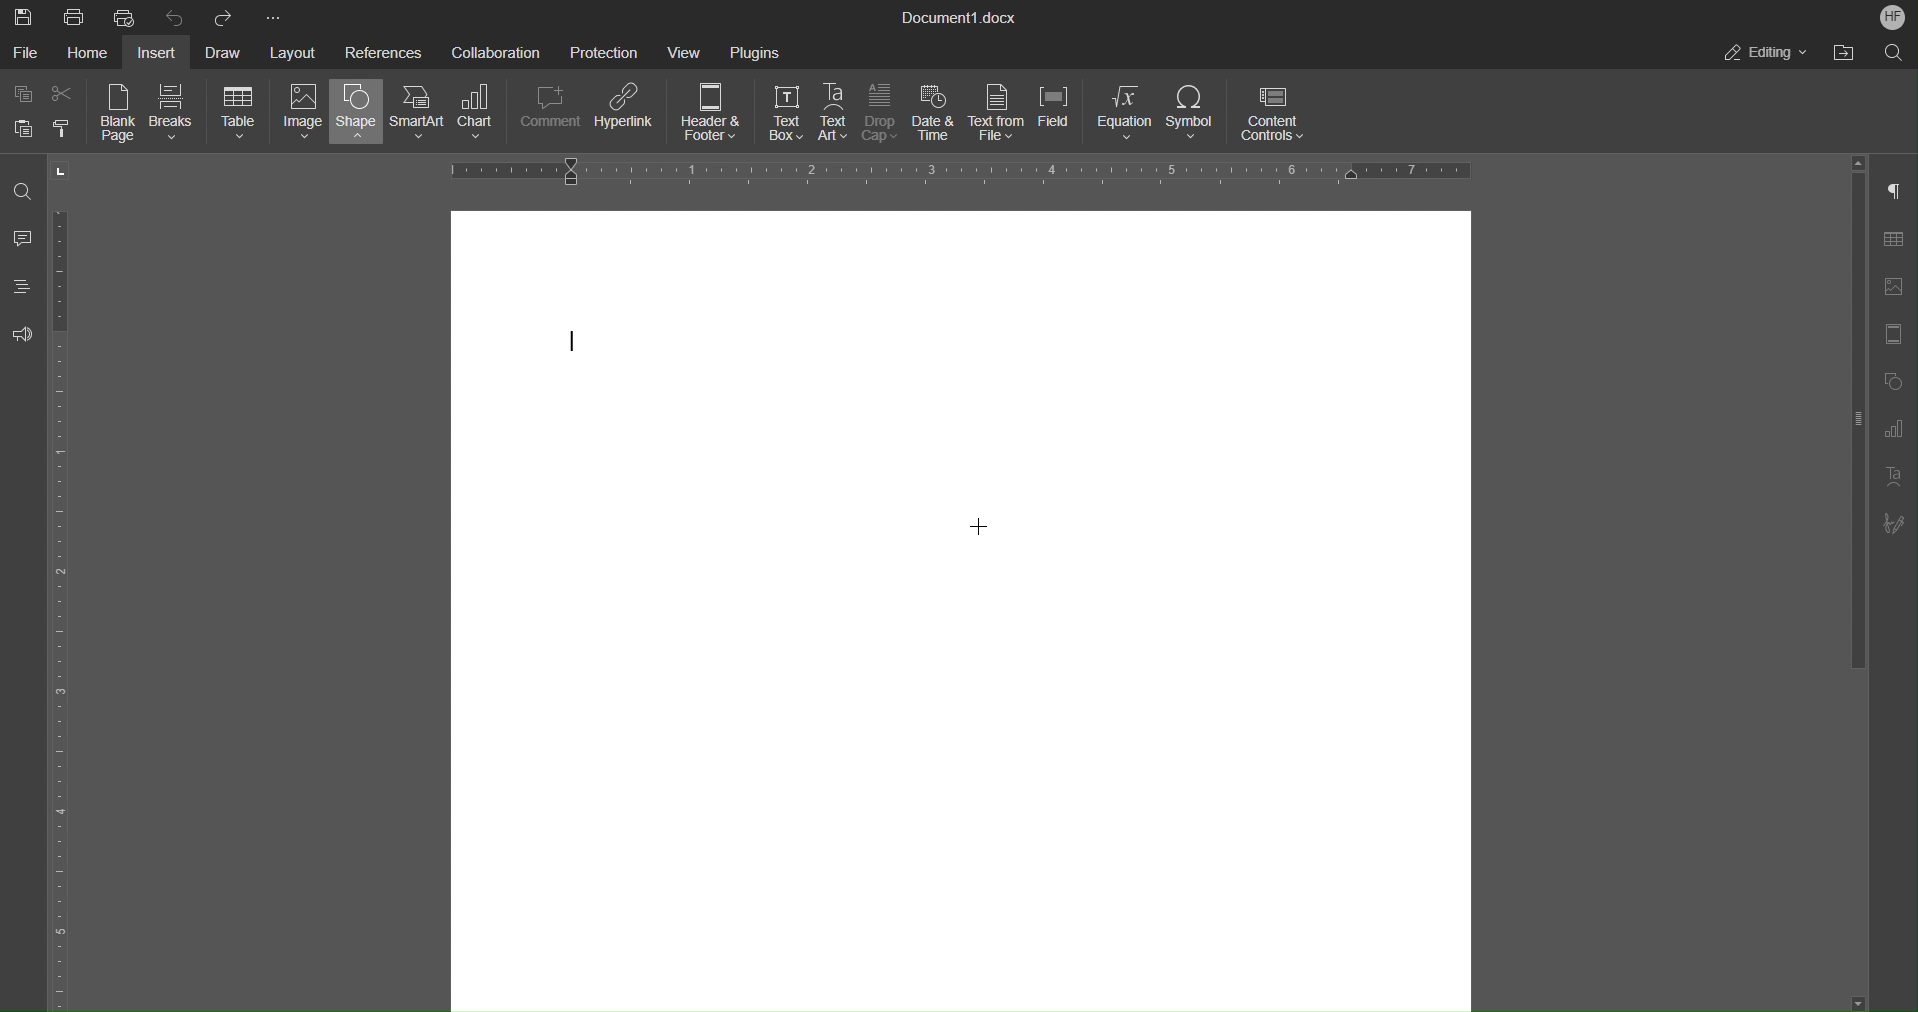  What do you see at coordinates (20, 15) in the screenshot?
I see `Save` at bounding box center [20, 15].